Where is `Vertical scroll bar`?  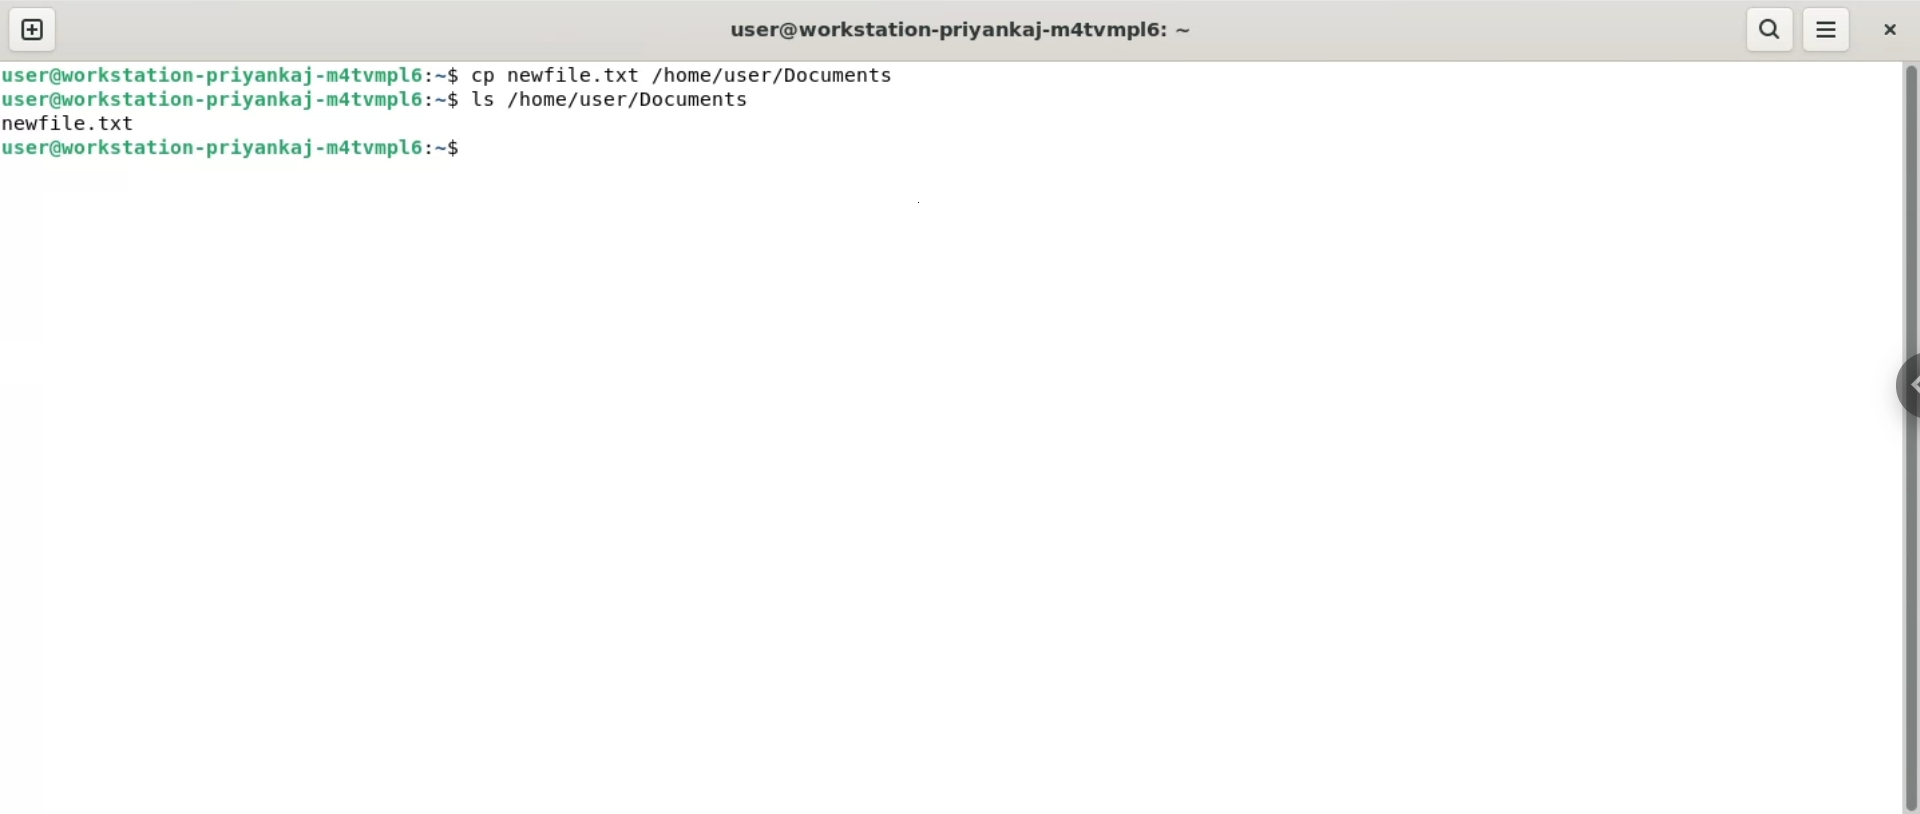 Vertical scroll bar is located at coordinates (1908, 438).